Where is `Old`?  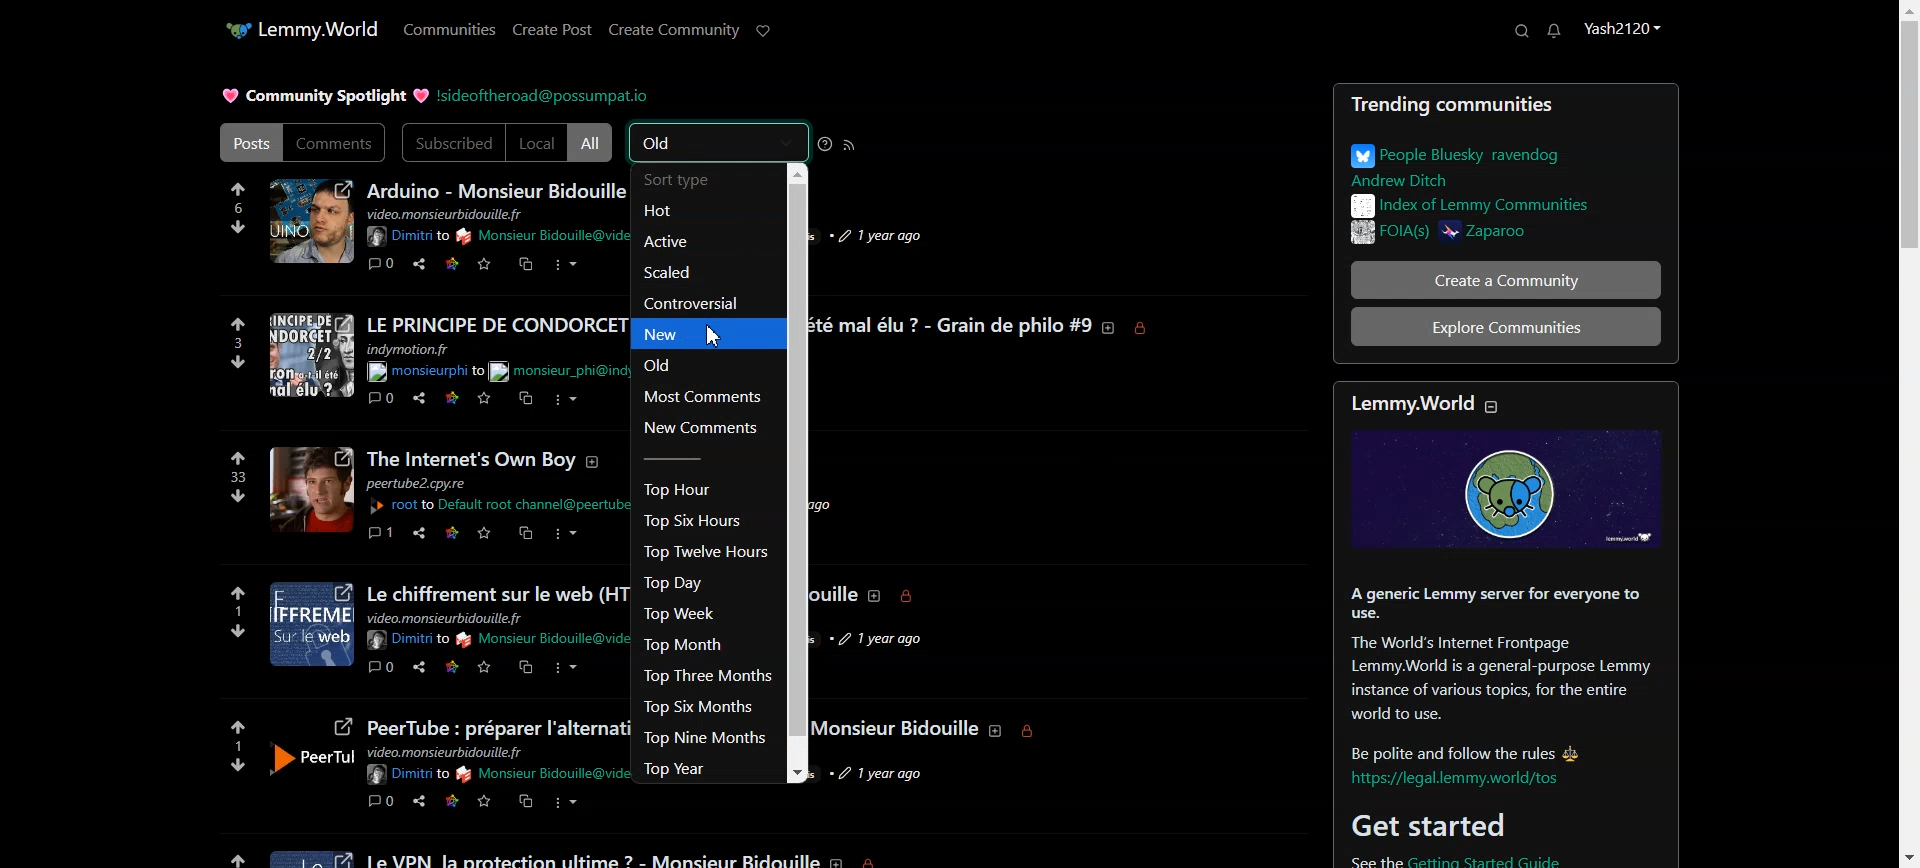
Old is located at coordinates (719, 142).